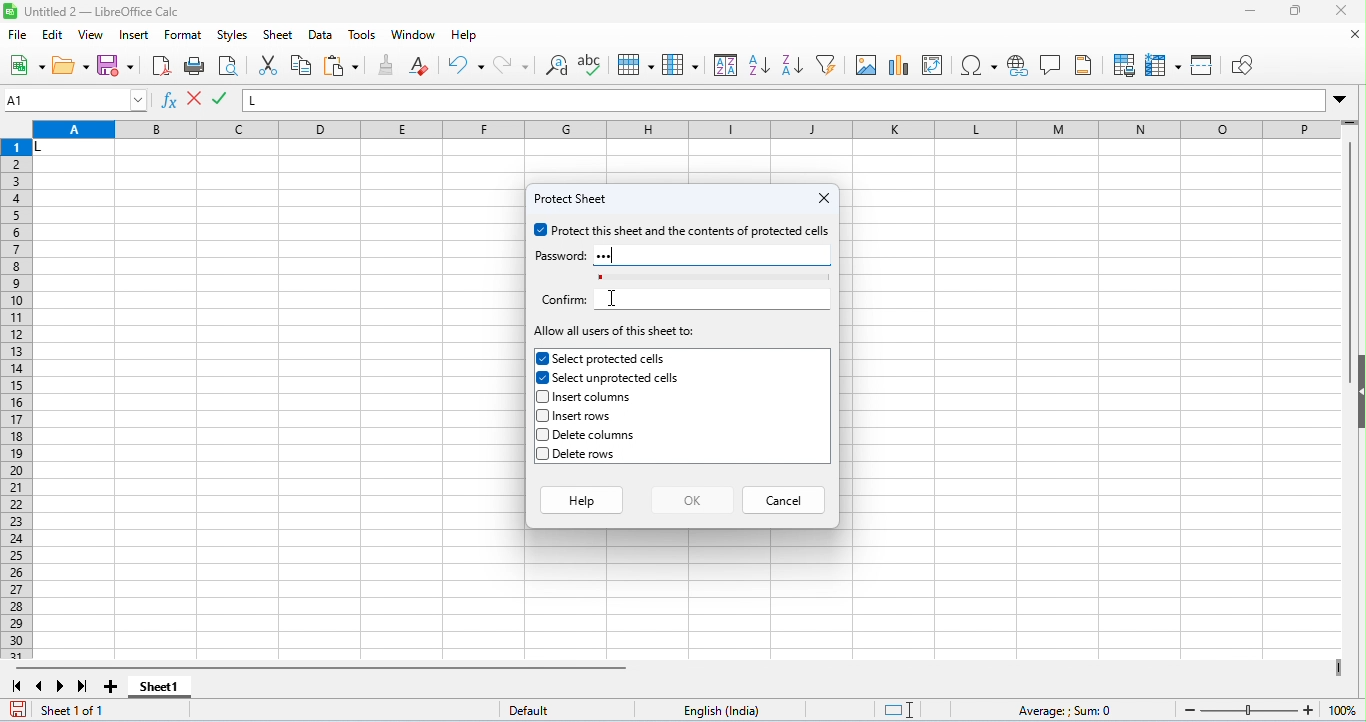 The width and height of the screenshot is (1366, 722). What do you see at coordinates (616, 300) in the screenshot?
I see `cursor movement` at bounding box center [616, 300].